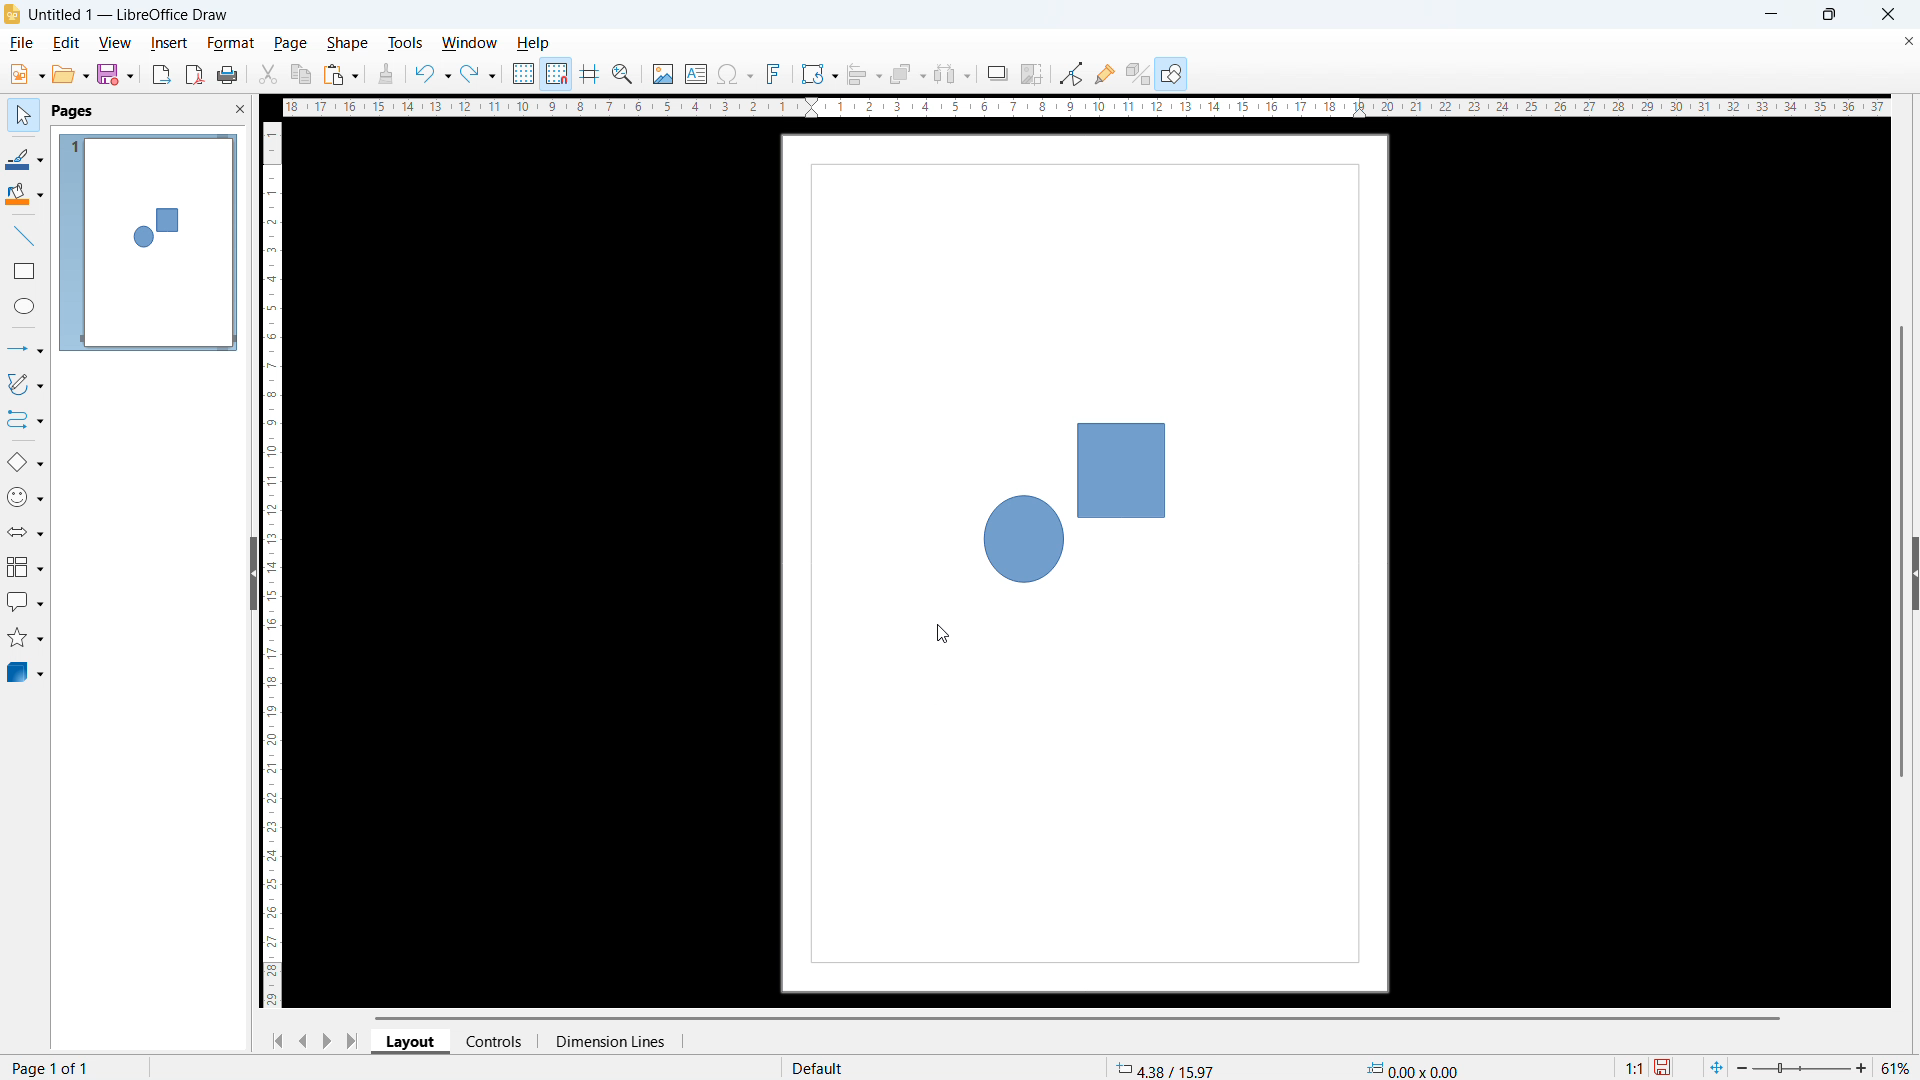 The image size is (1920, 1080). What do you see at coordinates (25, 497) in the screenshot?
I see `symbol shapes` at bounding box center [25, 497].